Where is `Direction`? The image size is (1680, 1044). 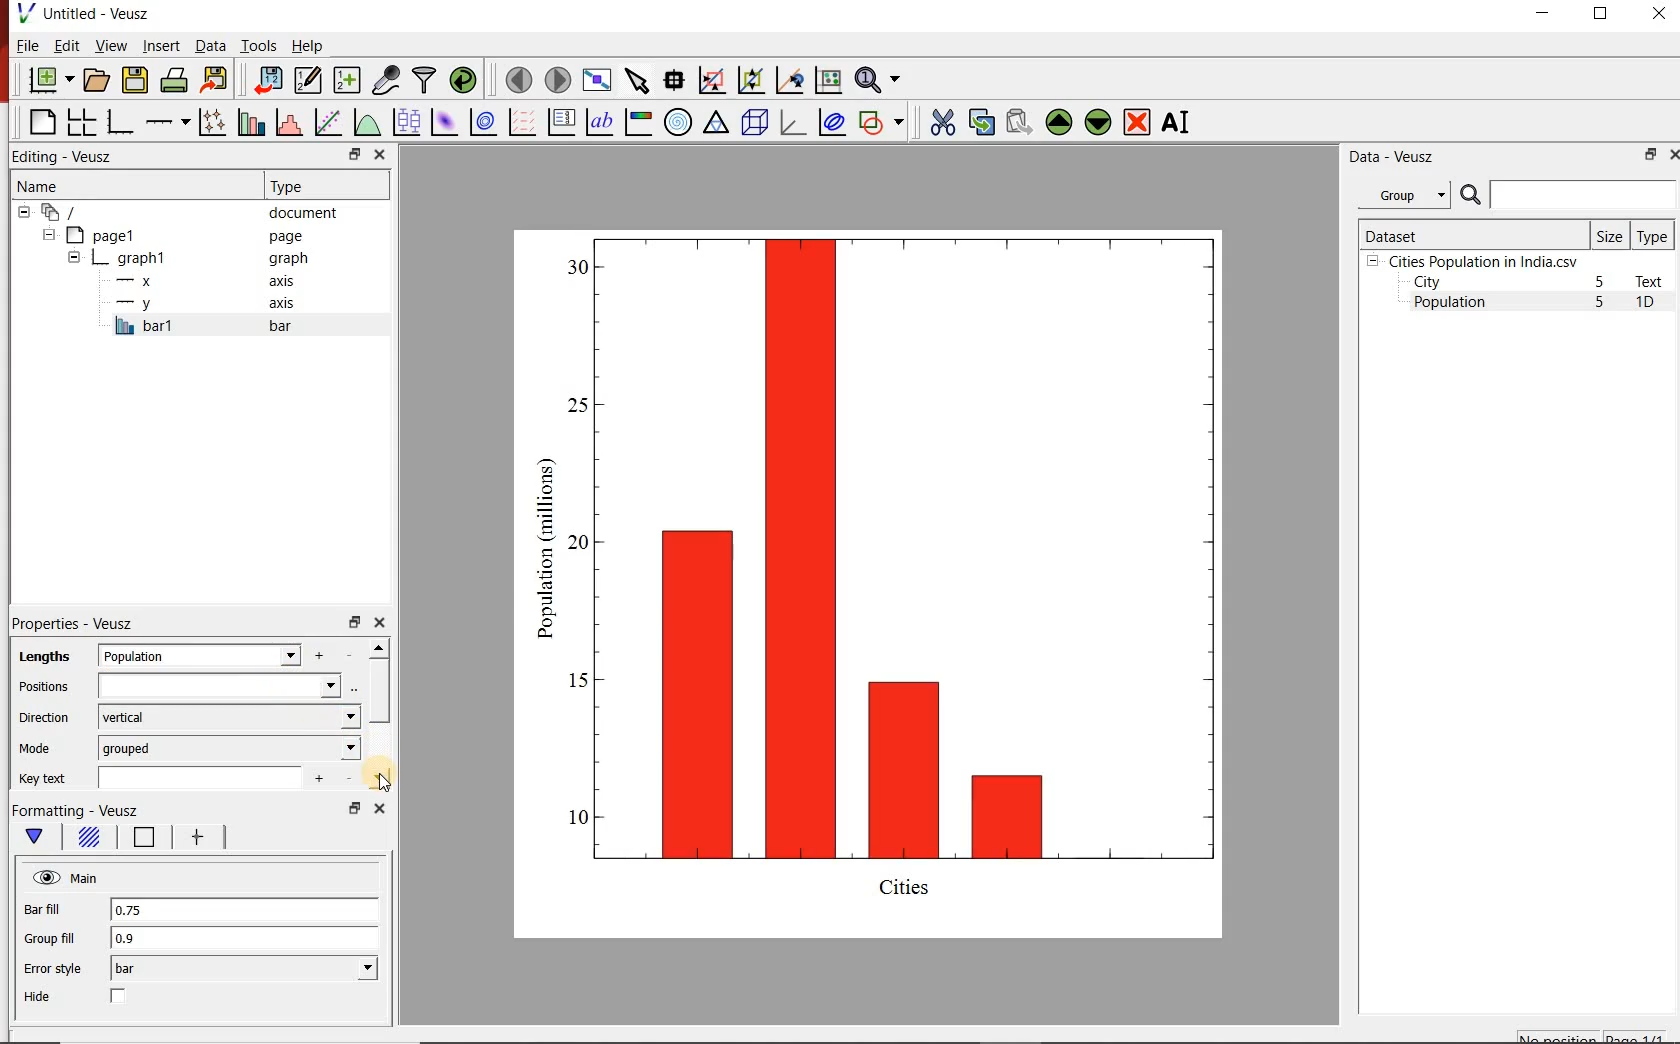 Direction is located at coordinates (42, 717).